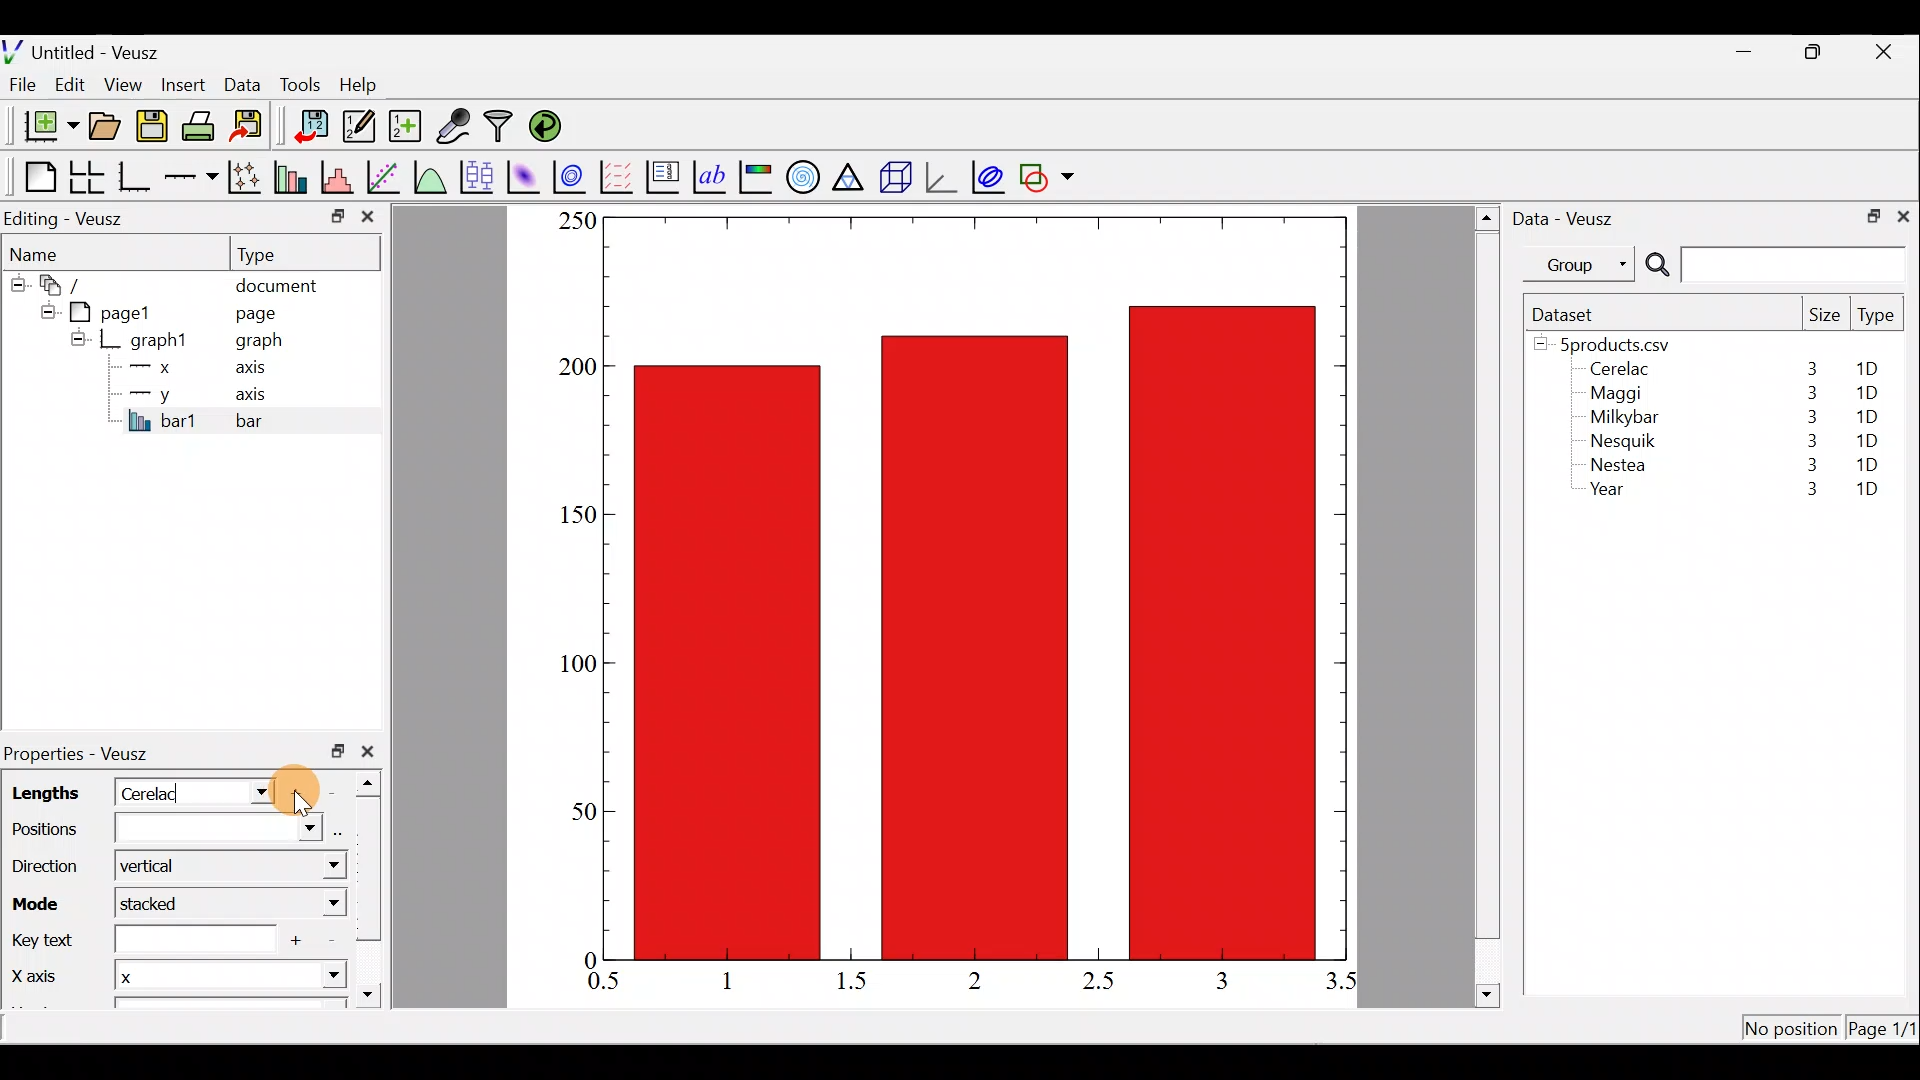 The image size is (1920, 1080). What do you see at coordinates (107, 128) in the screenshot?
I see `Open a document` at bounding box center [107, 128].